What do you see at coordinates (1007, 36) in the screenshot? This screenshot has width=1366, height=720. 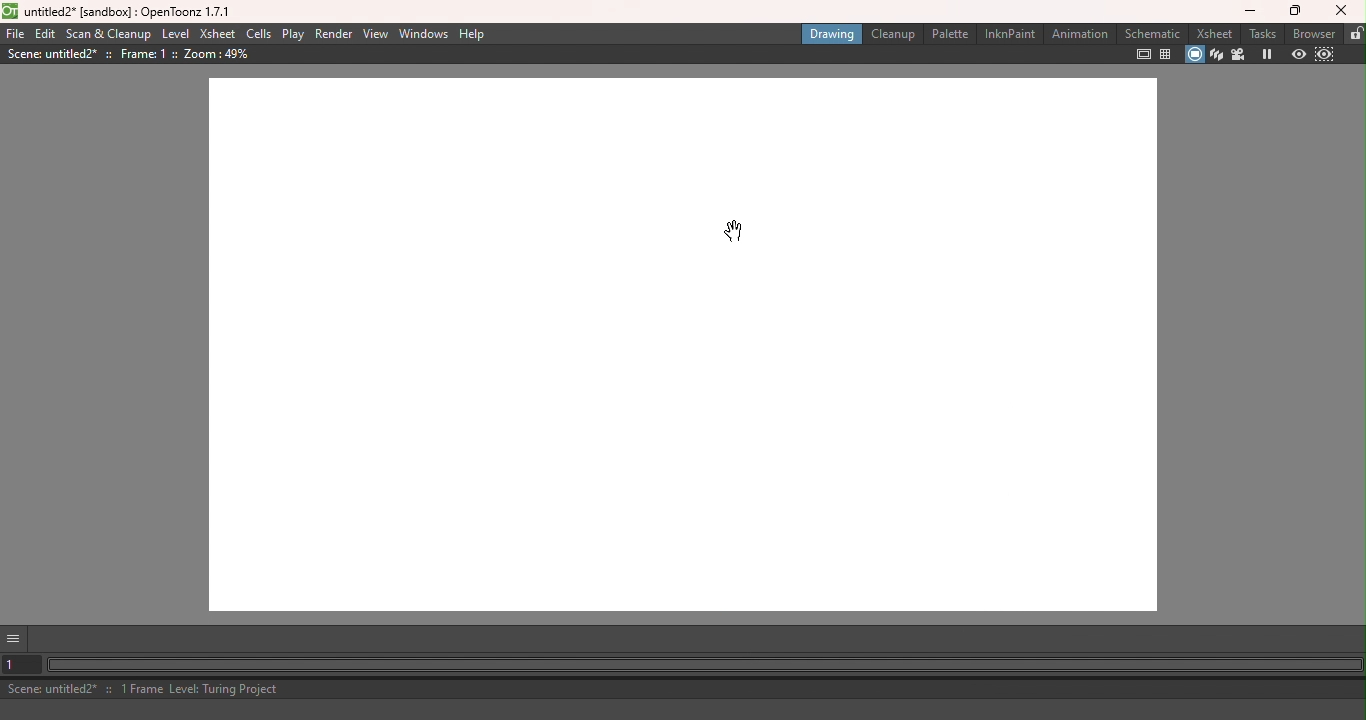 I see `InknPaint` at bounding box center [1007, 36].